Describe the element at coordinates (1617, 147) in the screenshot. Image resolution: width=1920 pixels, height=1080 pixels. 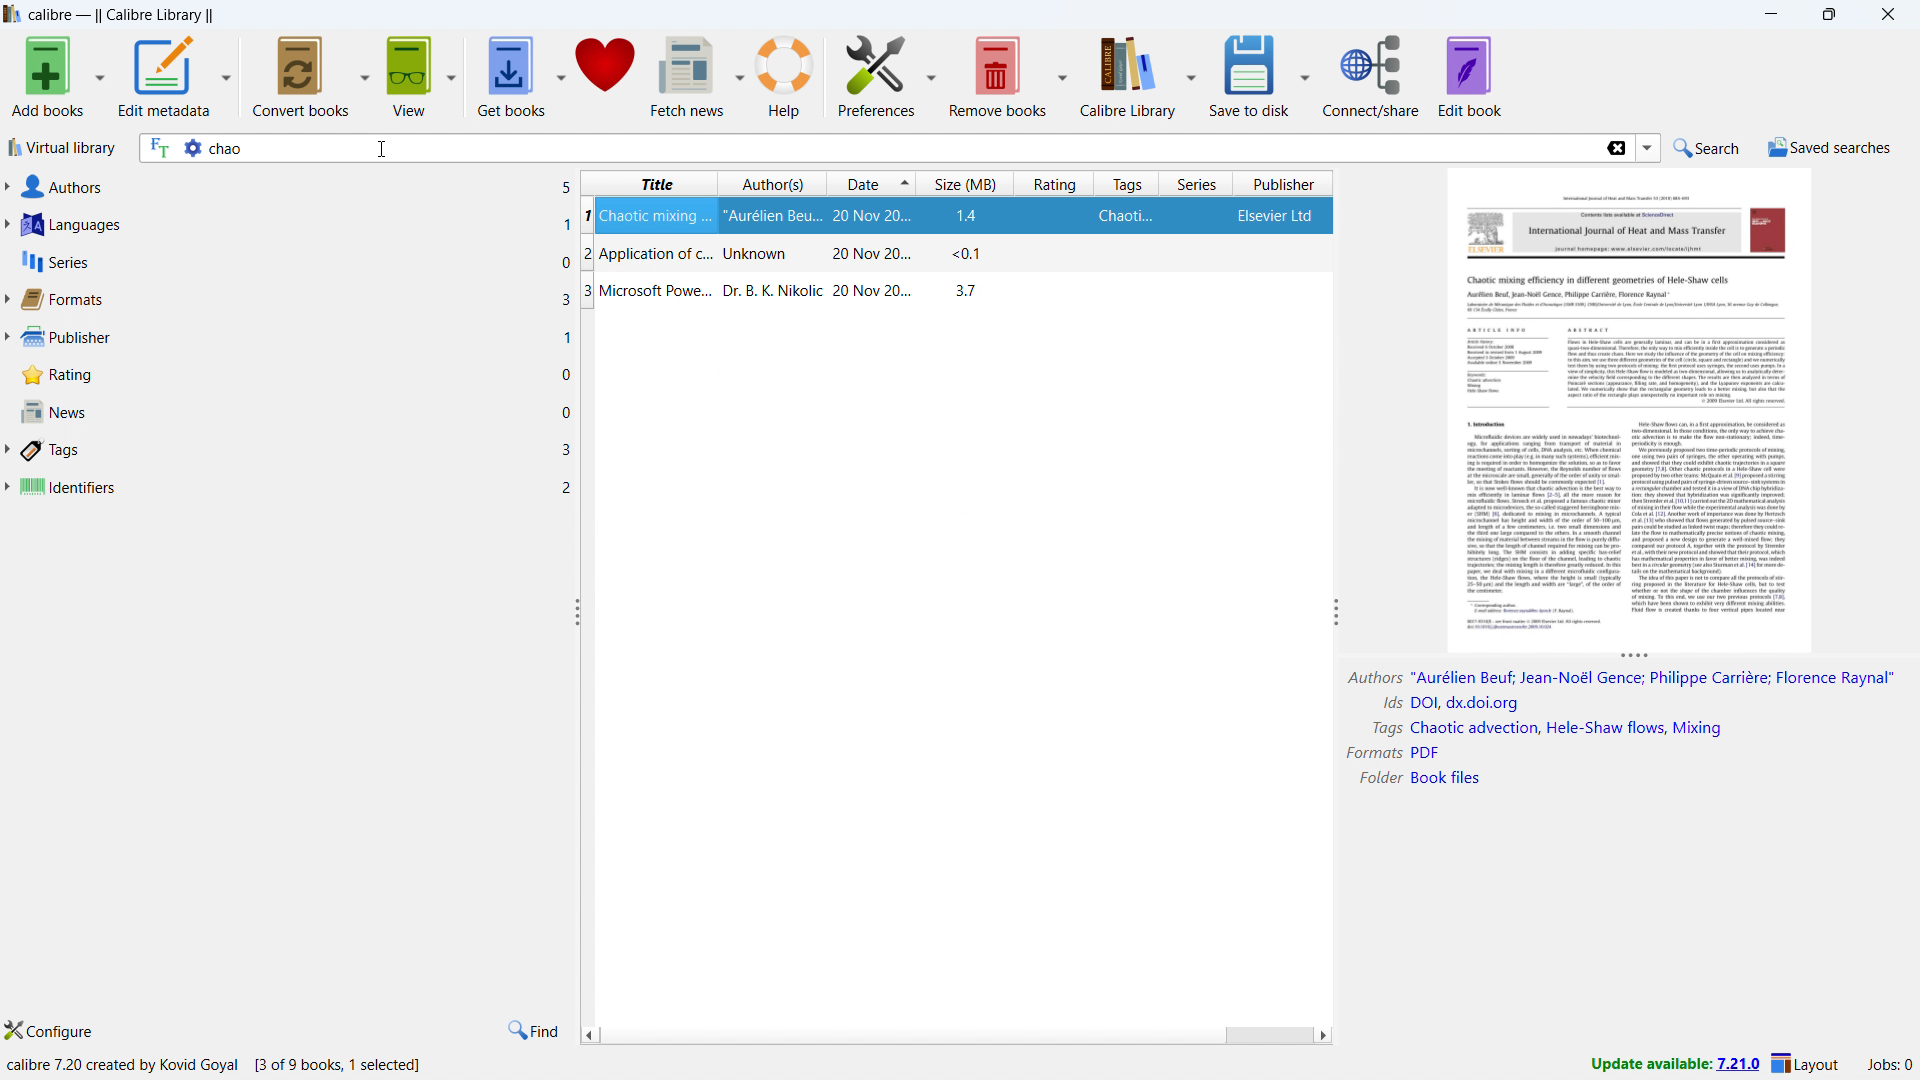
I see `delete search string` at that location.